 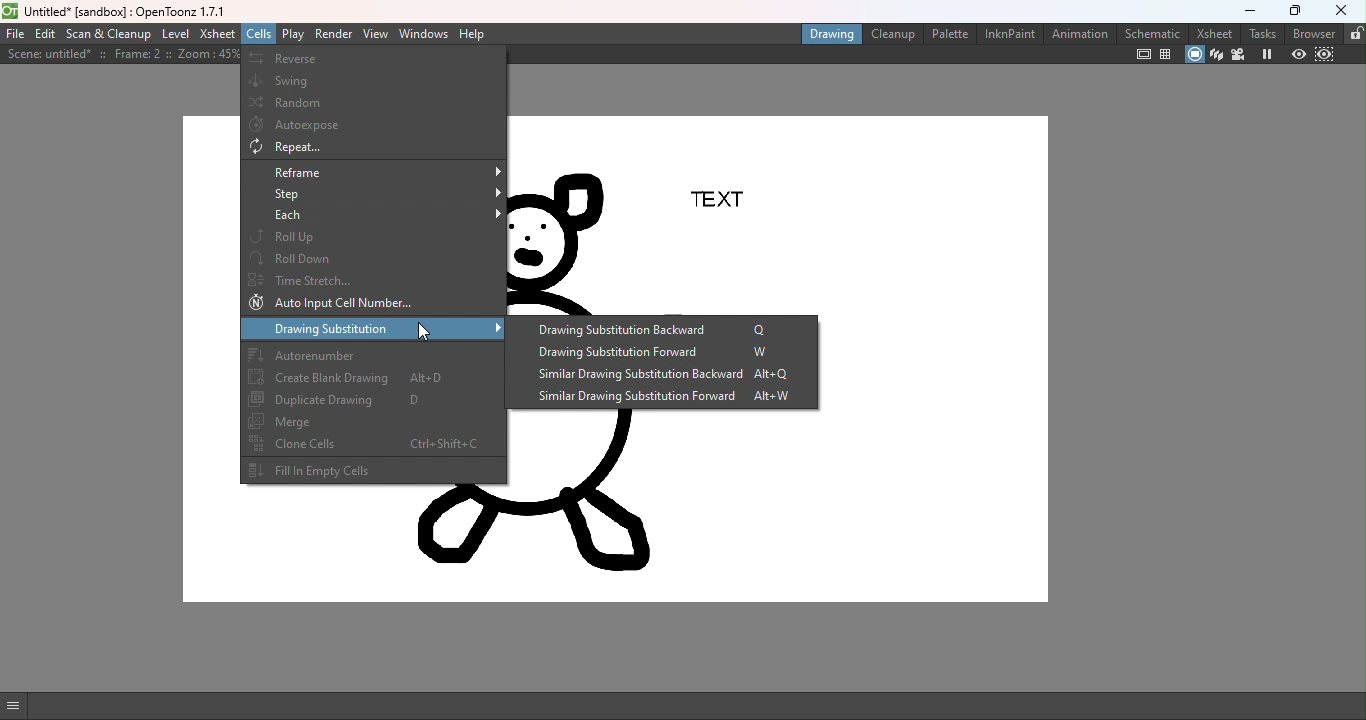 I want to click on Duplicate drawing, so click(x=374, y=401).